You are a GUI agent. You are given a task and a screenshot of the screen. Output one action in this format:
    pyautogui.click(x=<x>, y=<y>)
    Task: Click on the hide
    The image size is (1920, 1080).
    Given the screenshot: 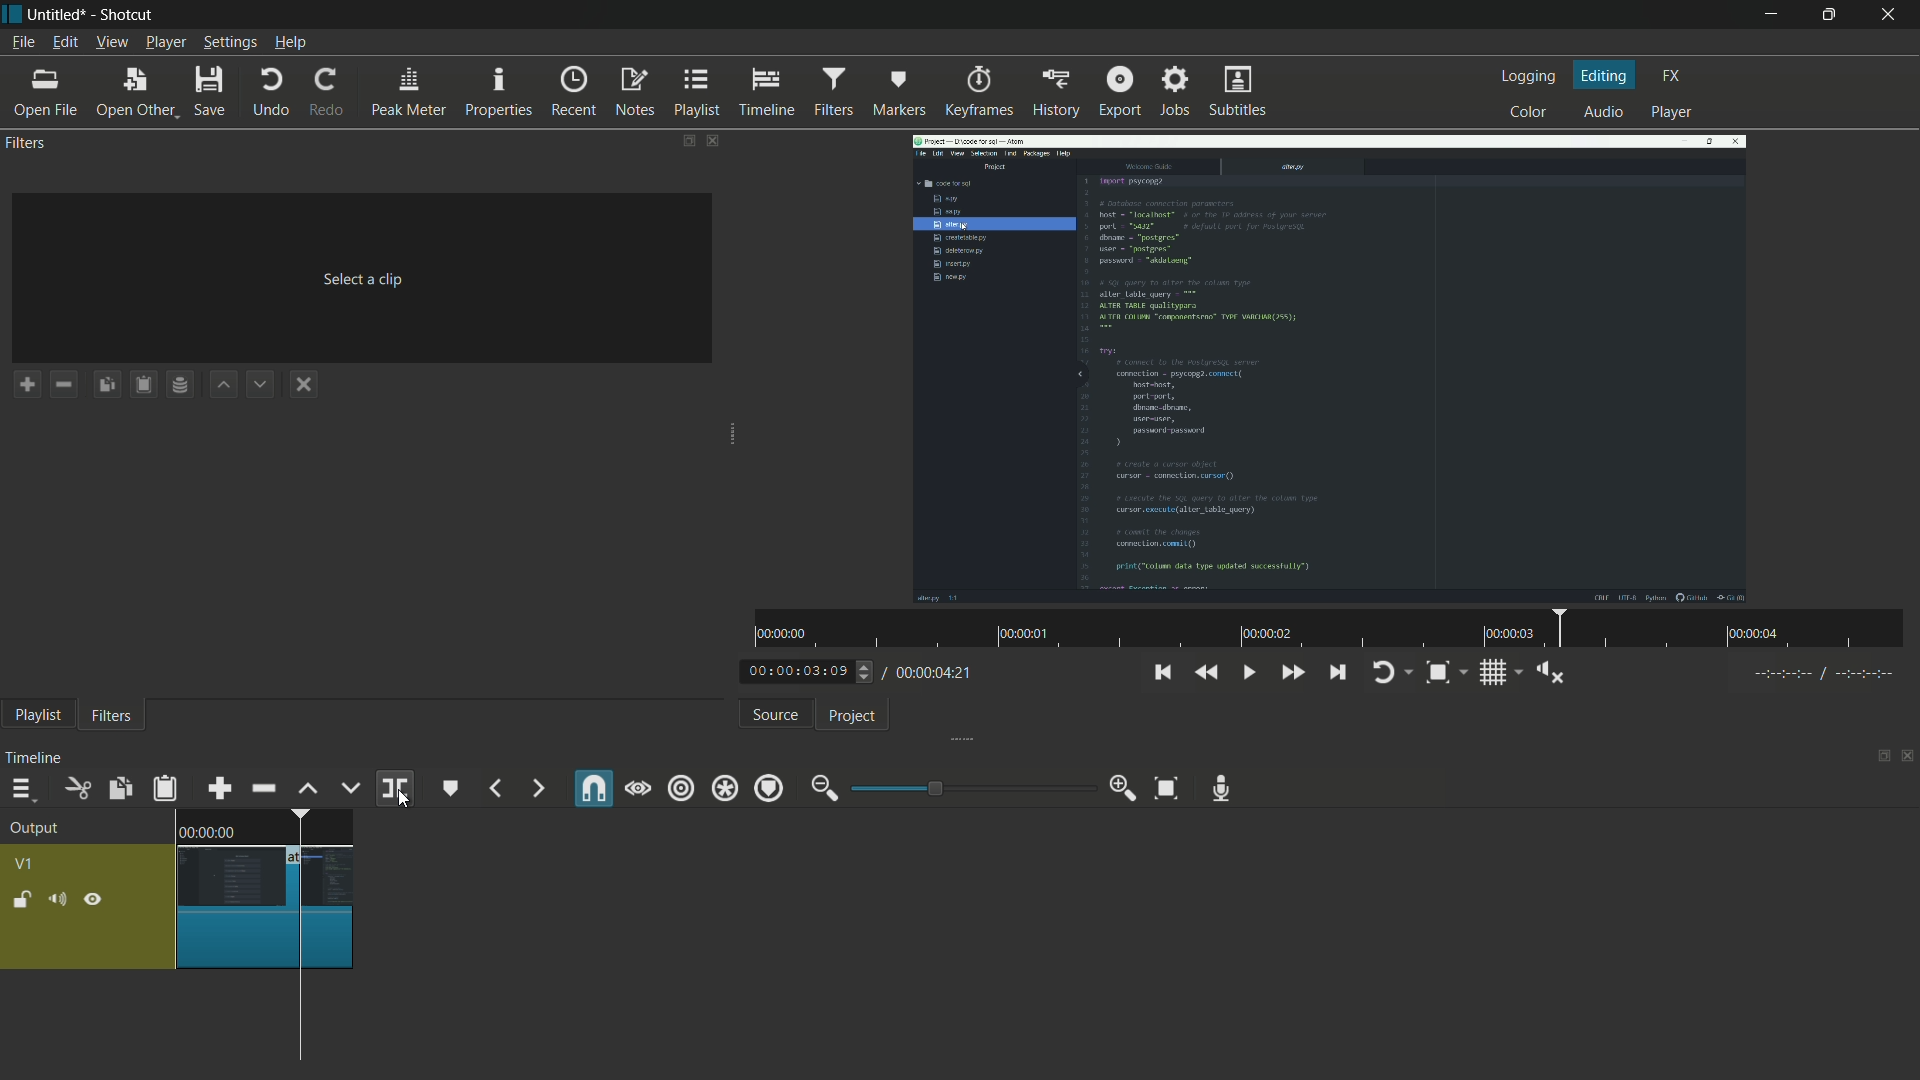 What is the action you would take?
    pyautogui.click(x=93, y=901)
    